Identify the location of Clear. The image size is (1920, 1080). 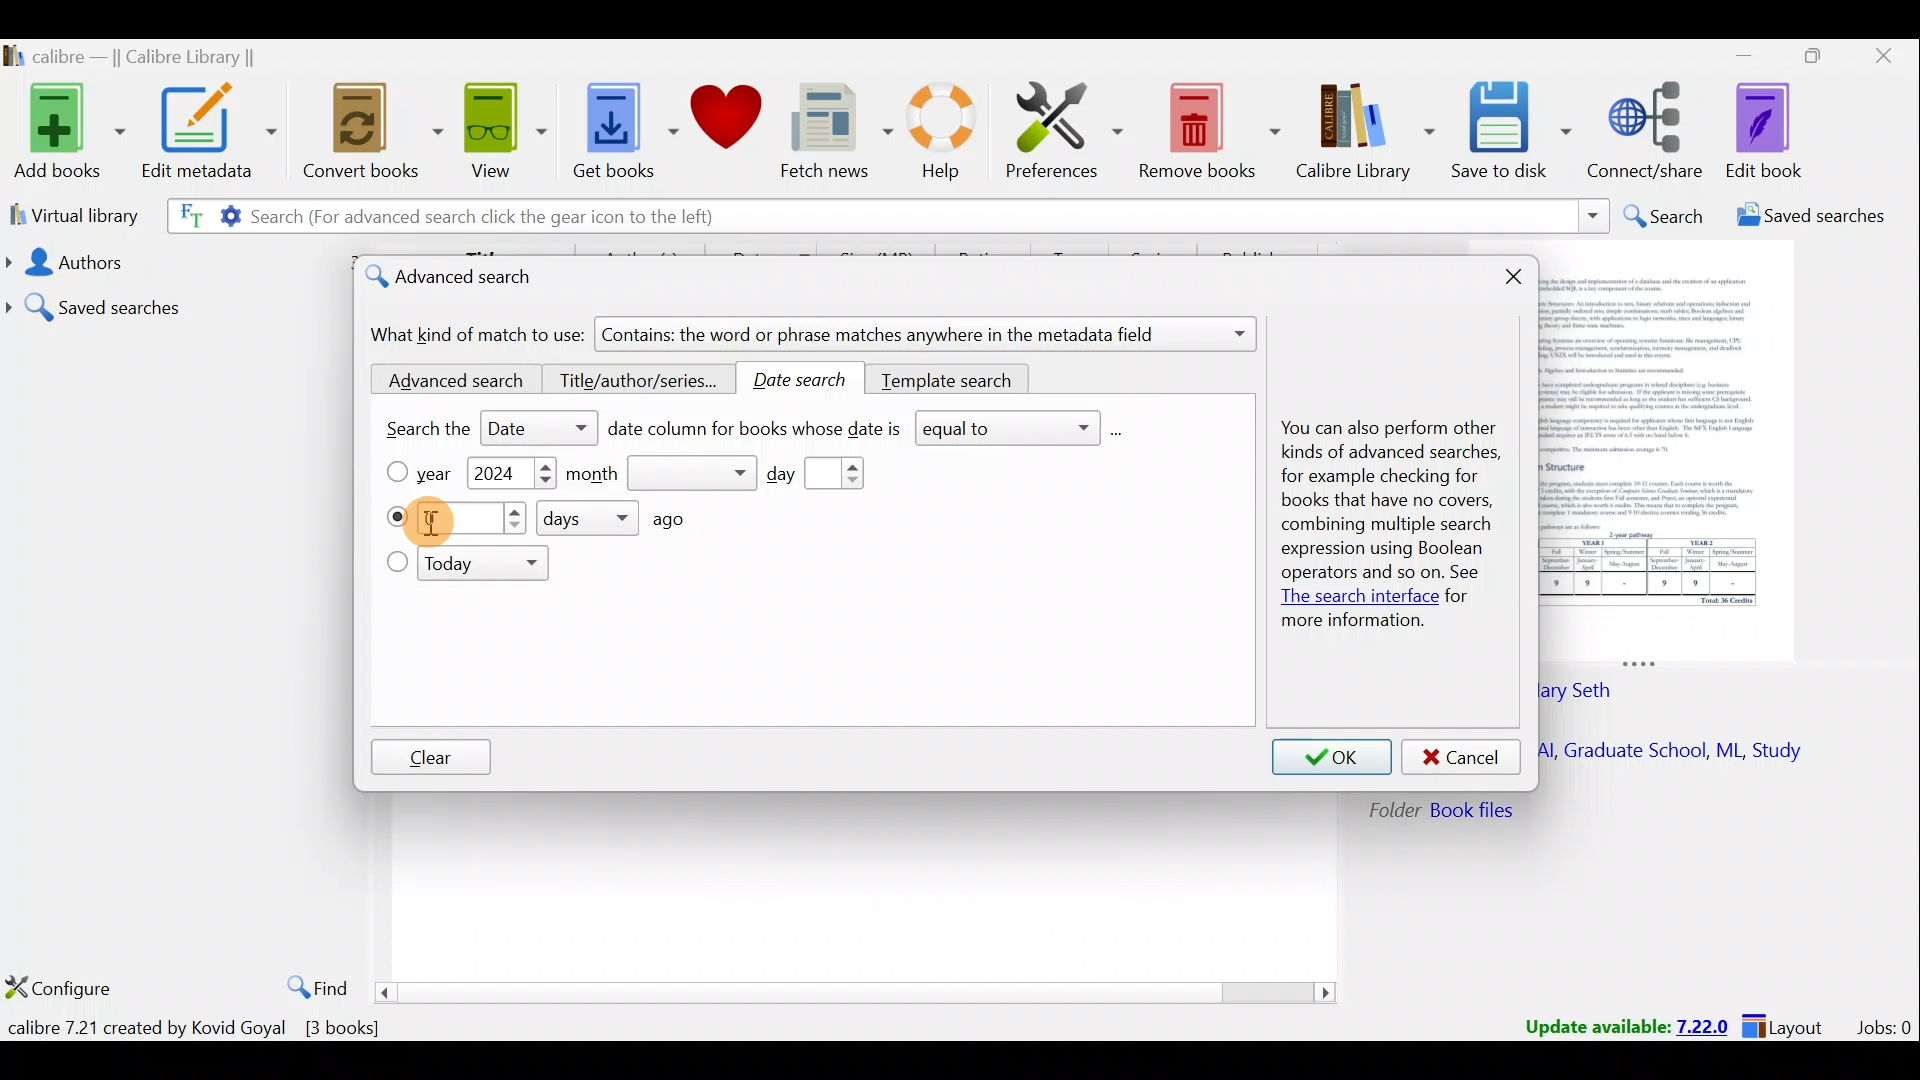
(431, 759).